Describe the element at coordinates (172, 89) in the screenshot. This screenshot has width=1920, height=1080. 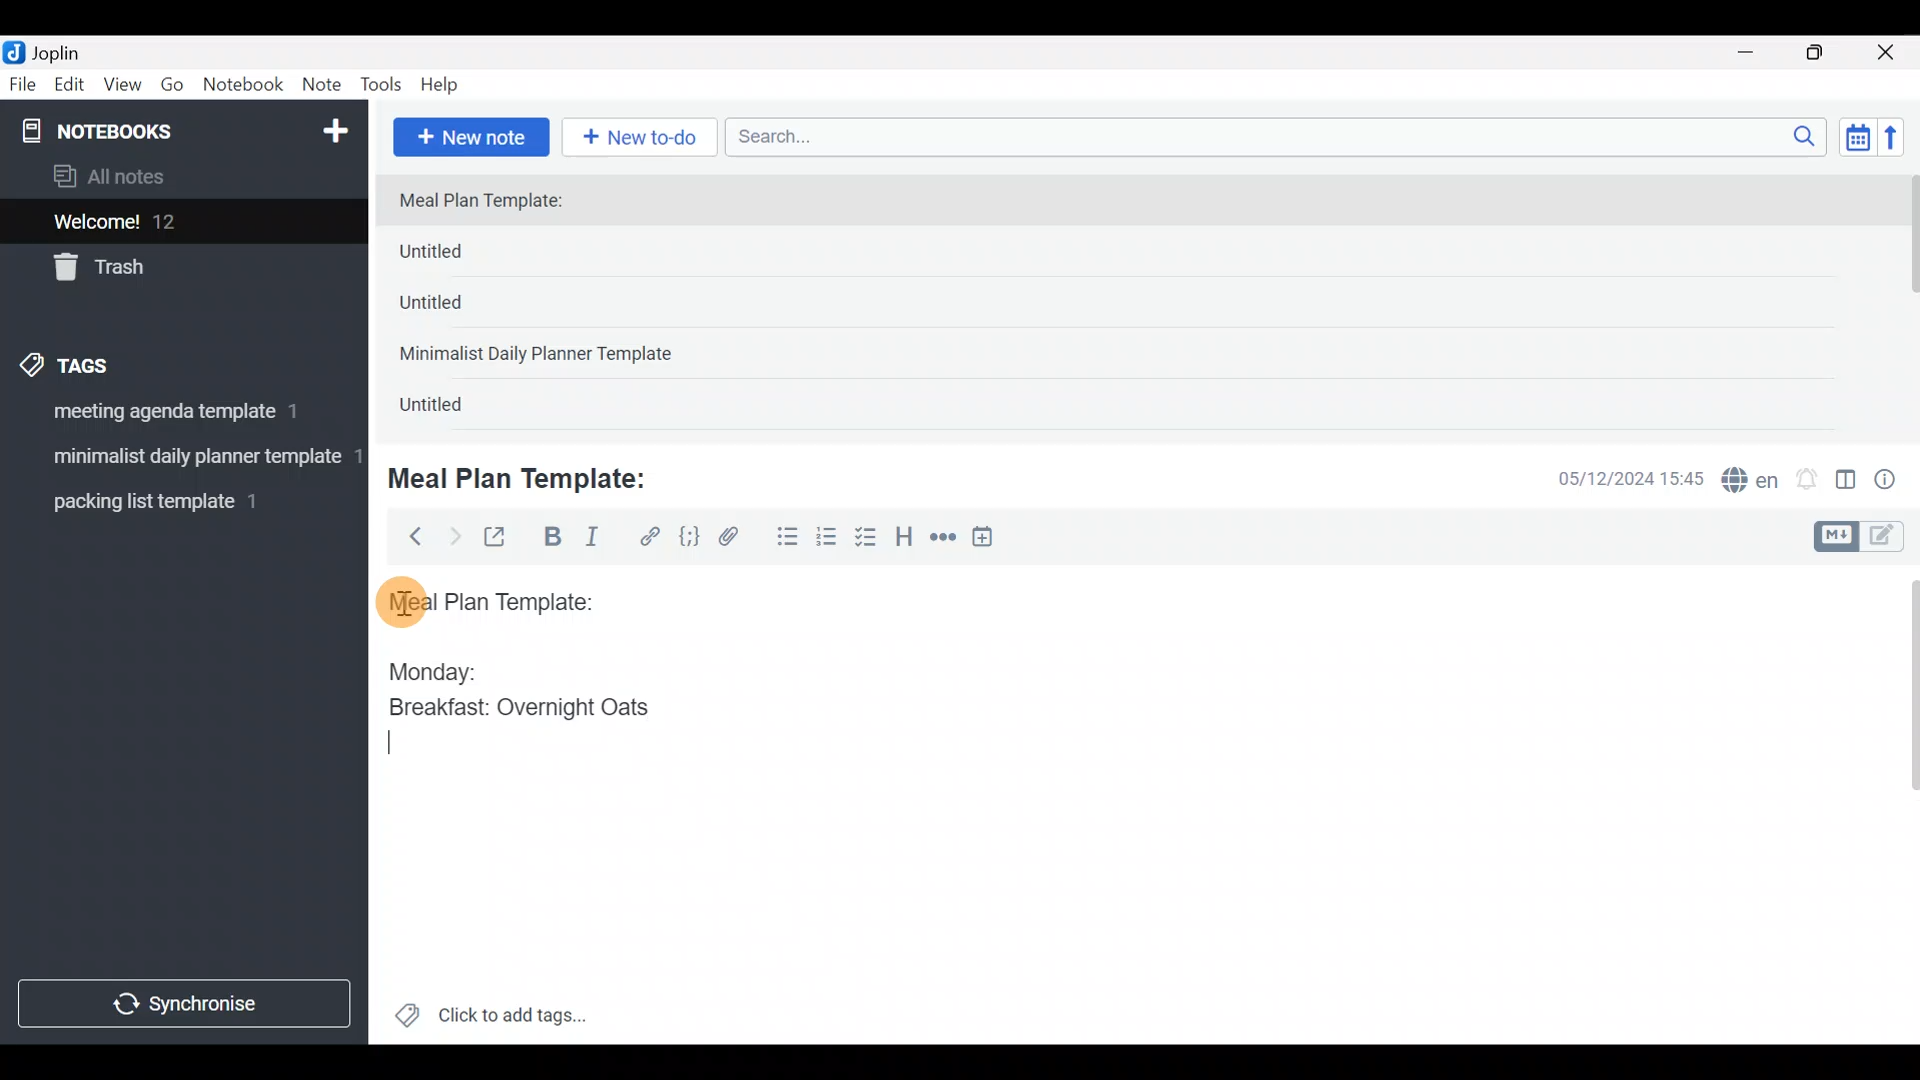
I see `Go` at that location.